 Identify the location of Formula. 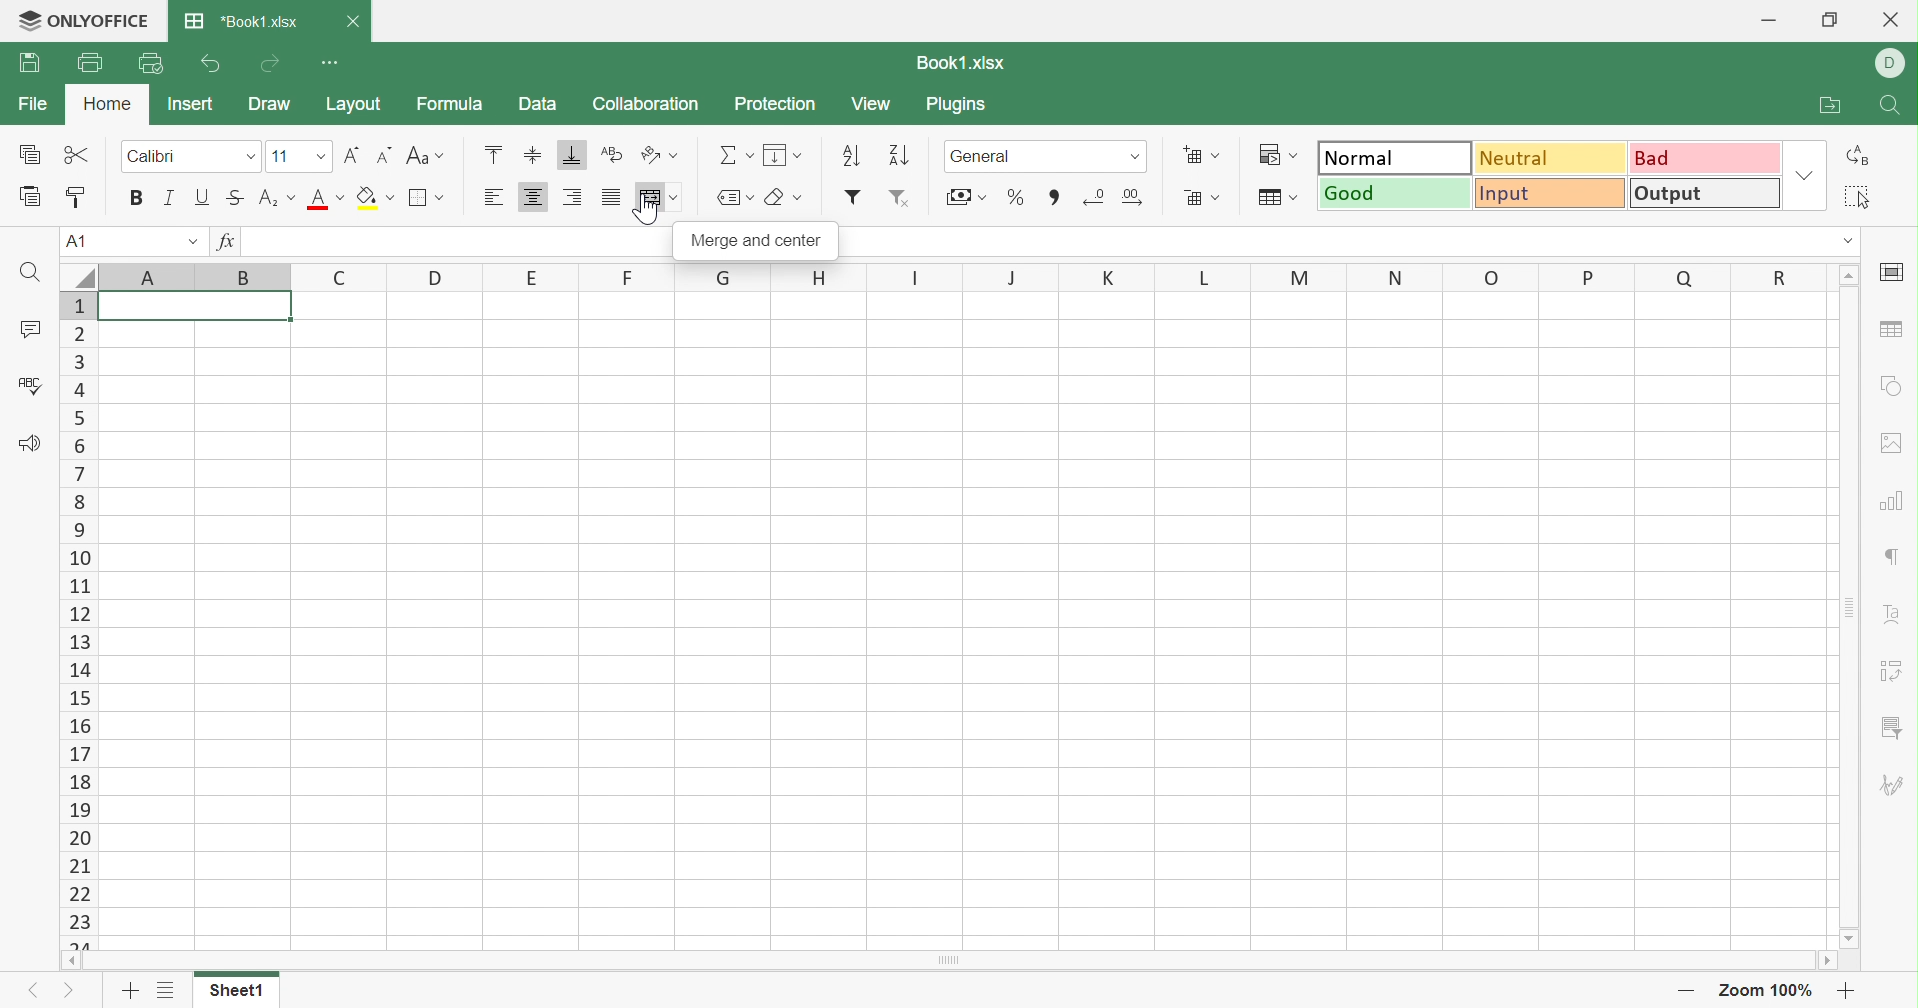
(455, 106).